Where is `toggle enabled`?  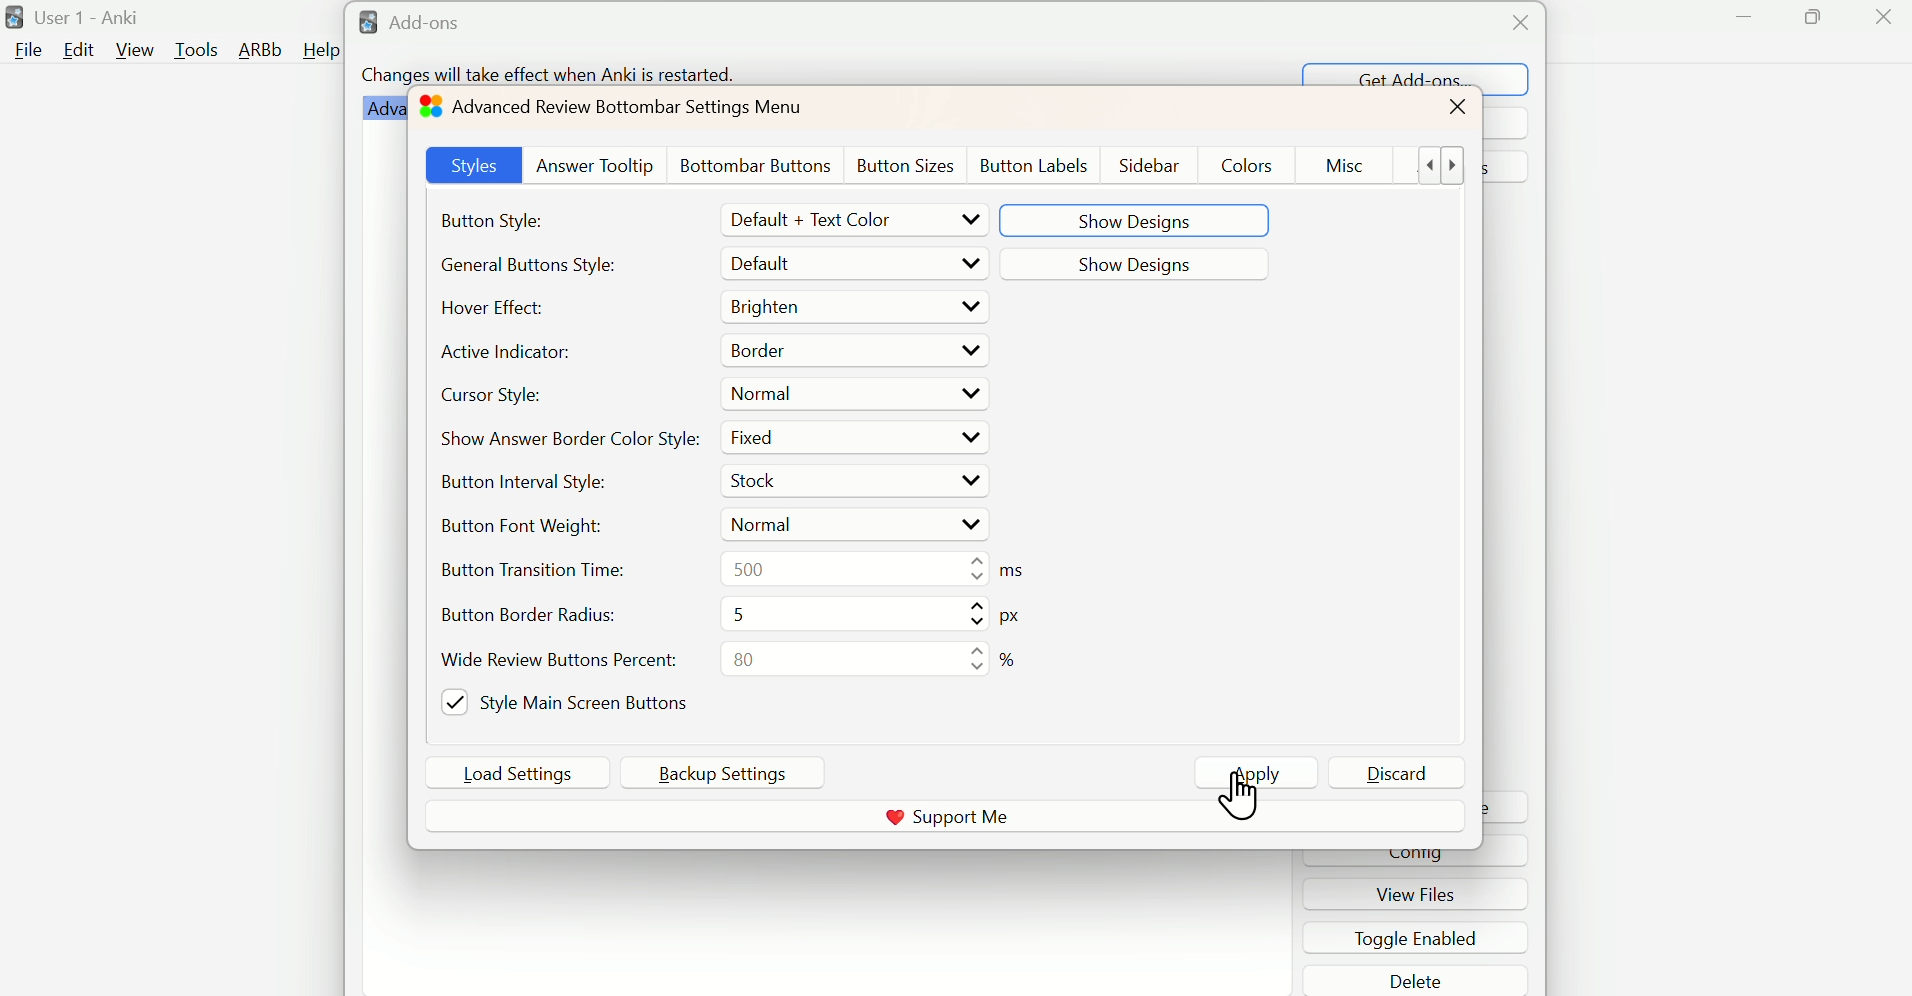
toggle enabled is located at coordinates (1425, 938).